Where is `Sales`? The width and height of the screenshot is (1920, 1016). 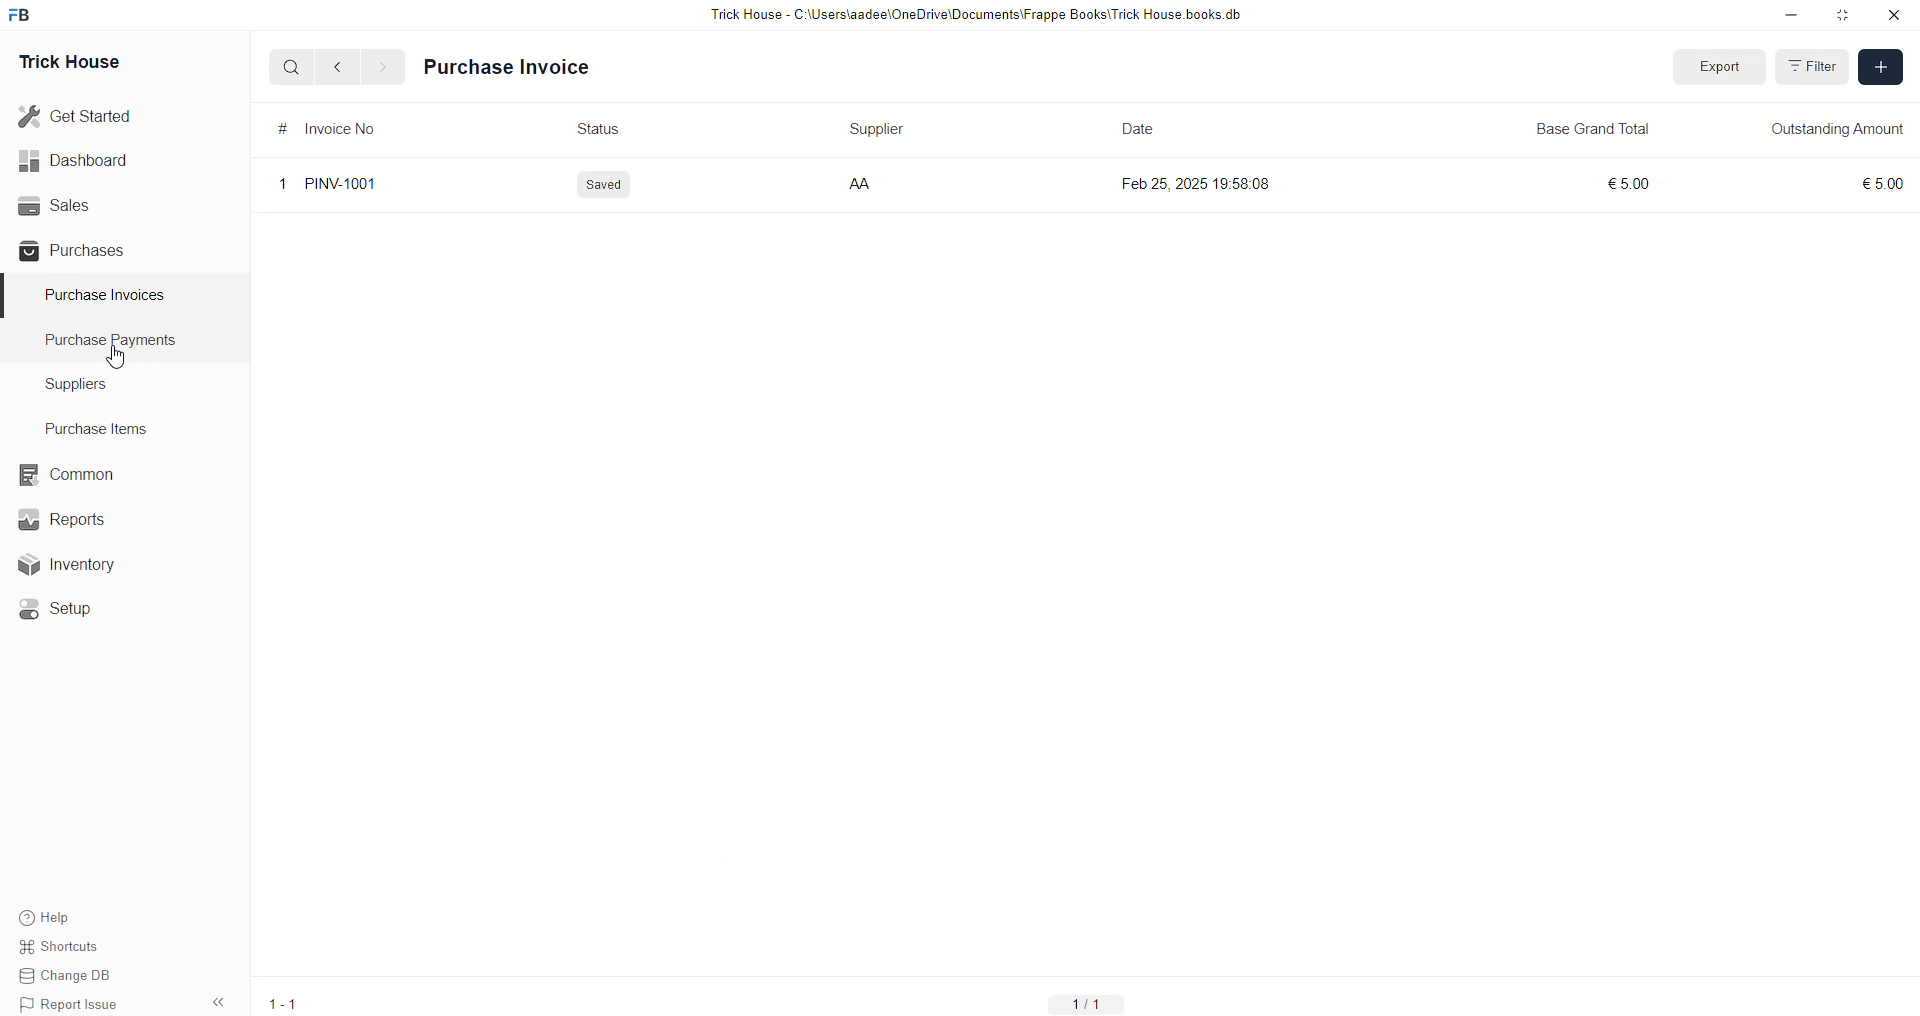 Sales is located at coordinates (52, 203).